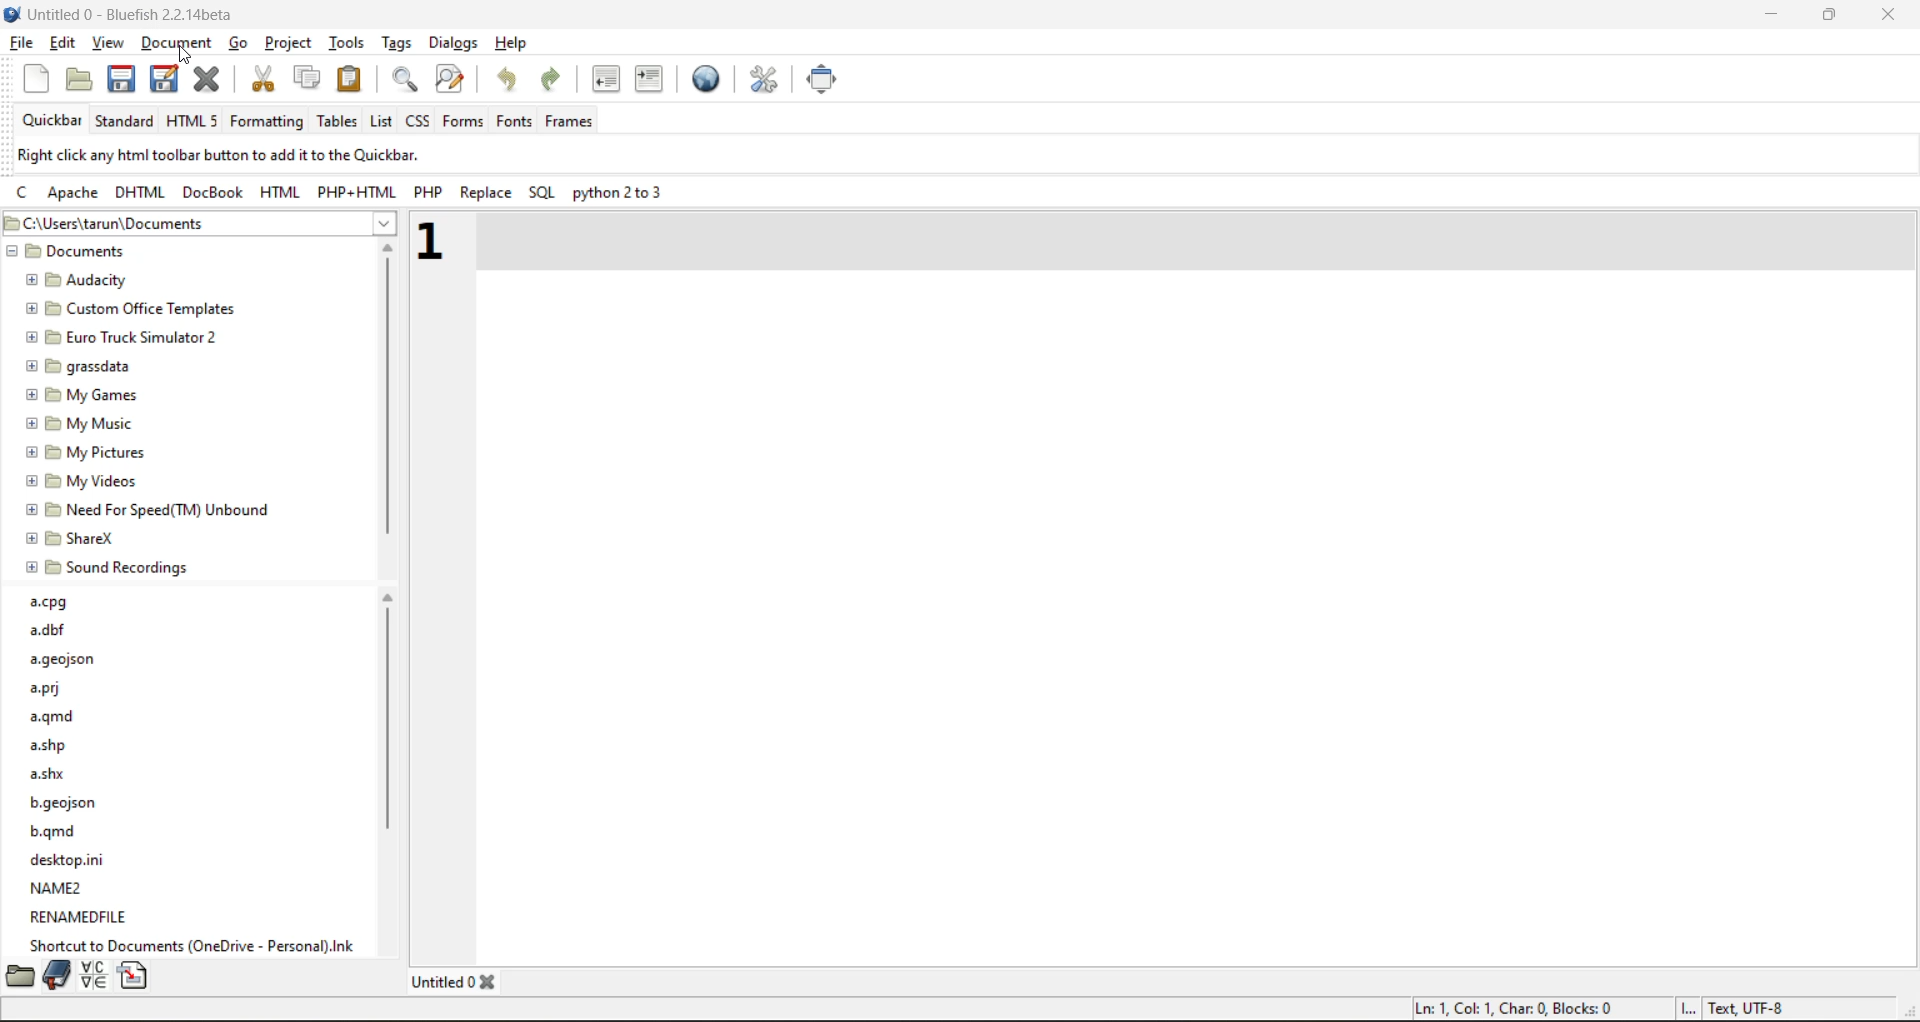  I want to click on file, so click(20, 42).